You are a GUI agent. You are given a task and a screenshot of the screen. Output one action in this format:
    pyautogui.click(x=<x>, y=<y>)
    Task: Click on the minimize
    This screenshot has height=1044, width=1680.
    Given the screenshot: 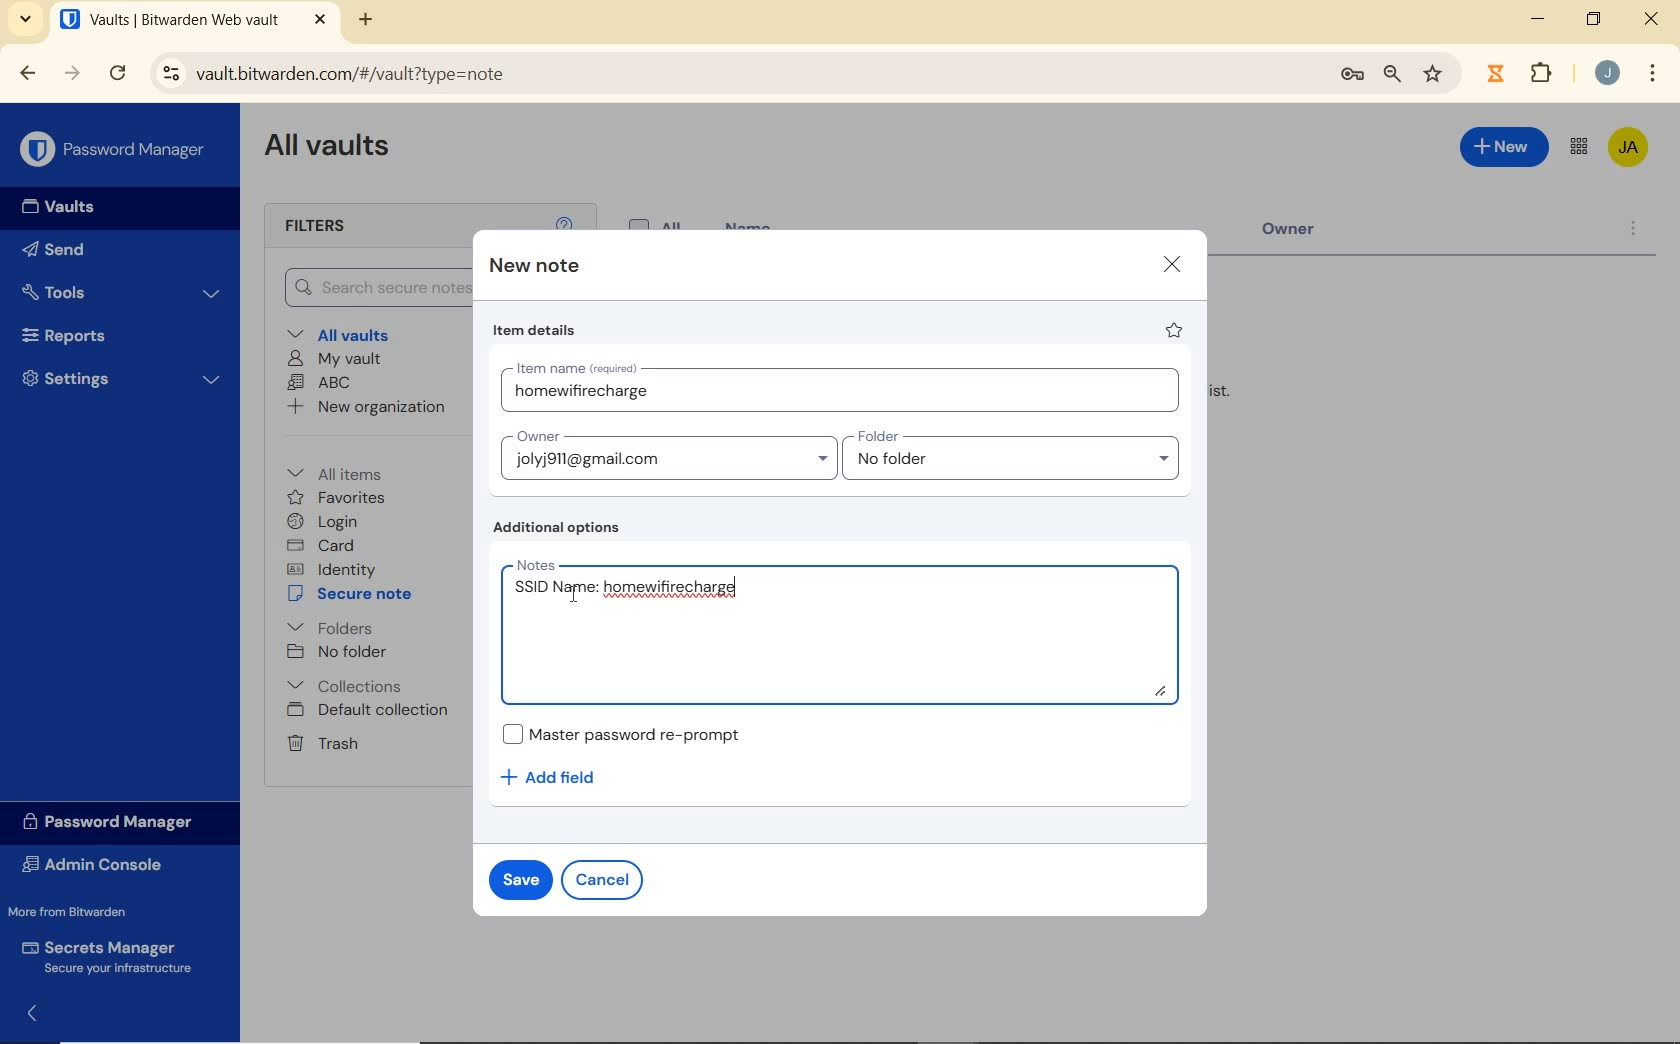 What is the action you would take?
    pyautogui.click(x=1538, y=18)
    